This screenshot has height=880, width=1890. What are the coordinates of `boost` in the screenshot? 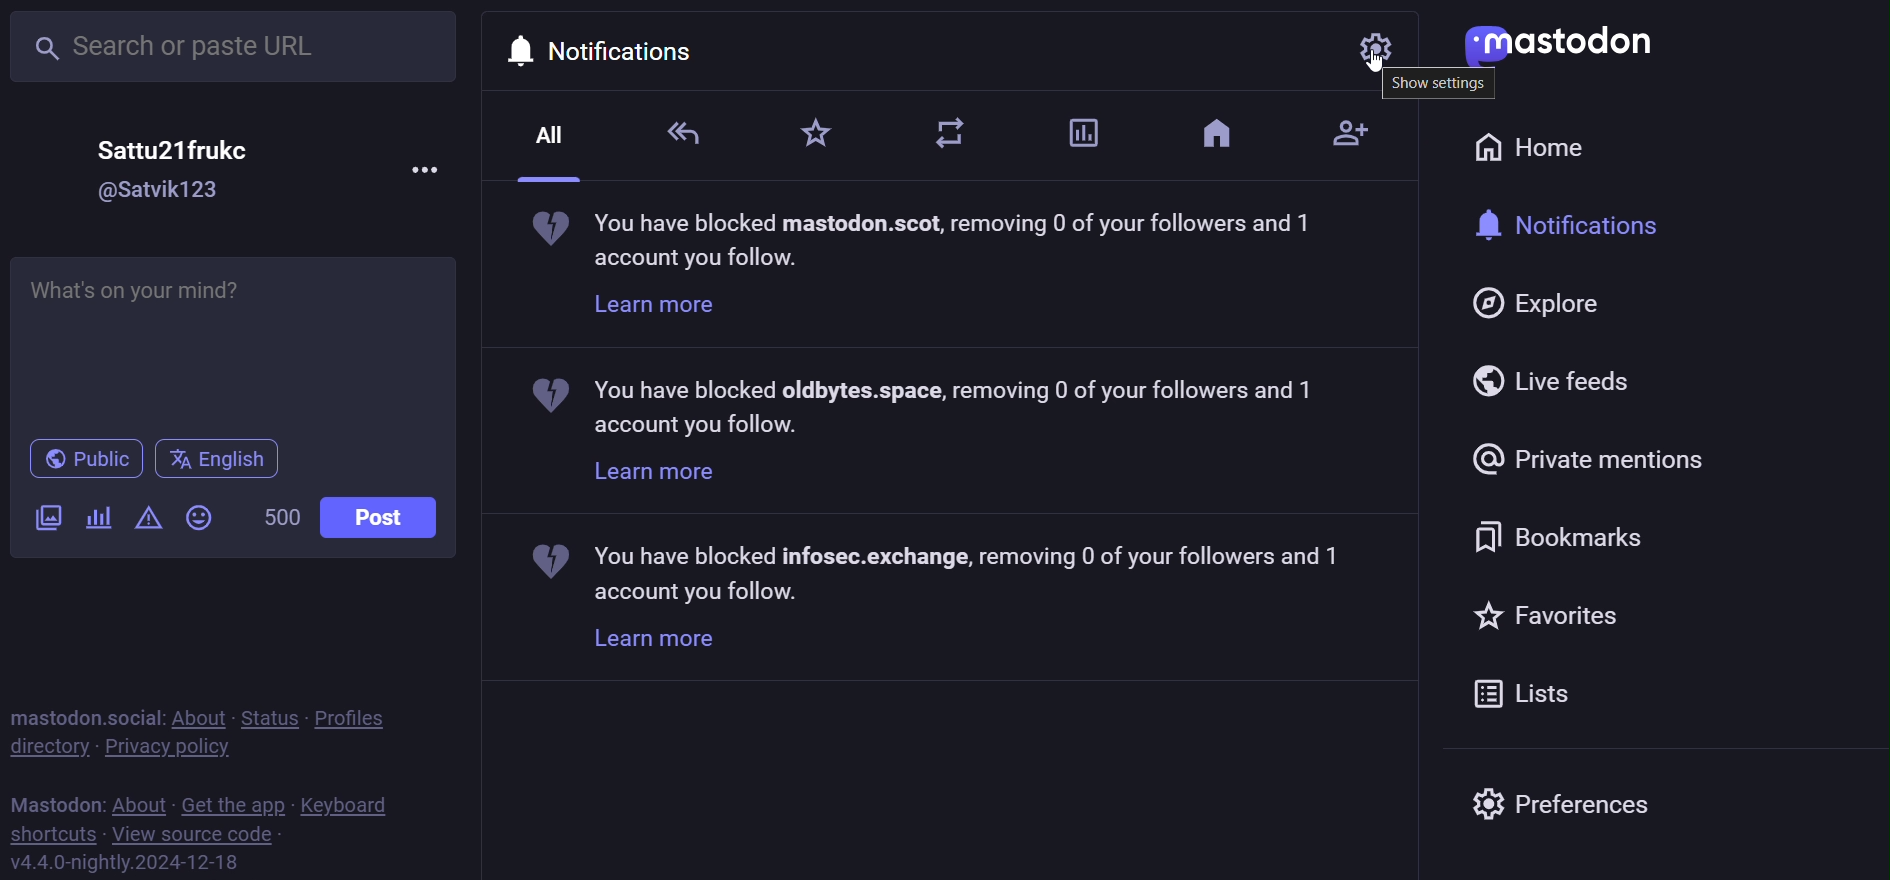 It's located at (956, 129).